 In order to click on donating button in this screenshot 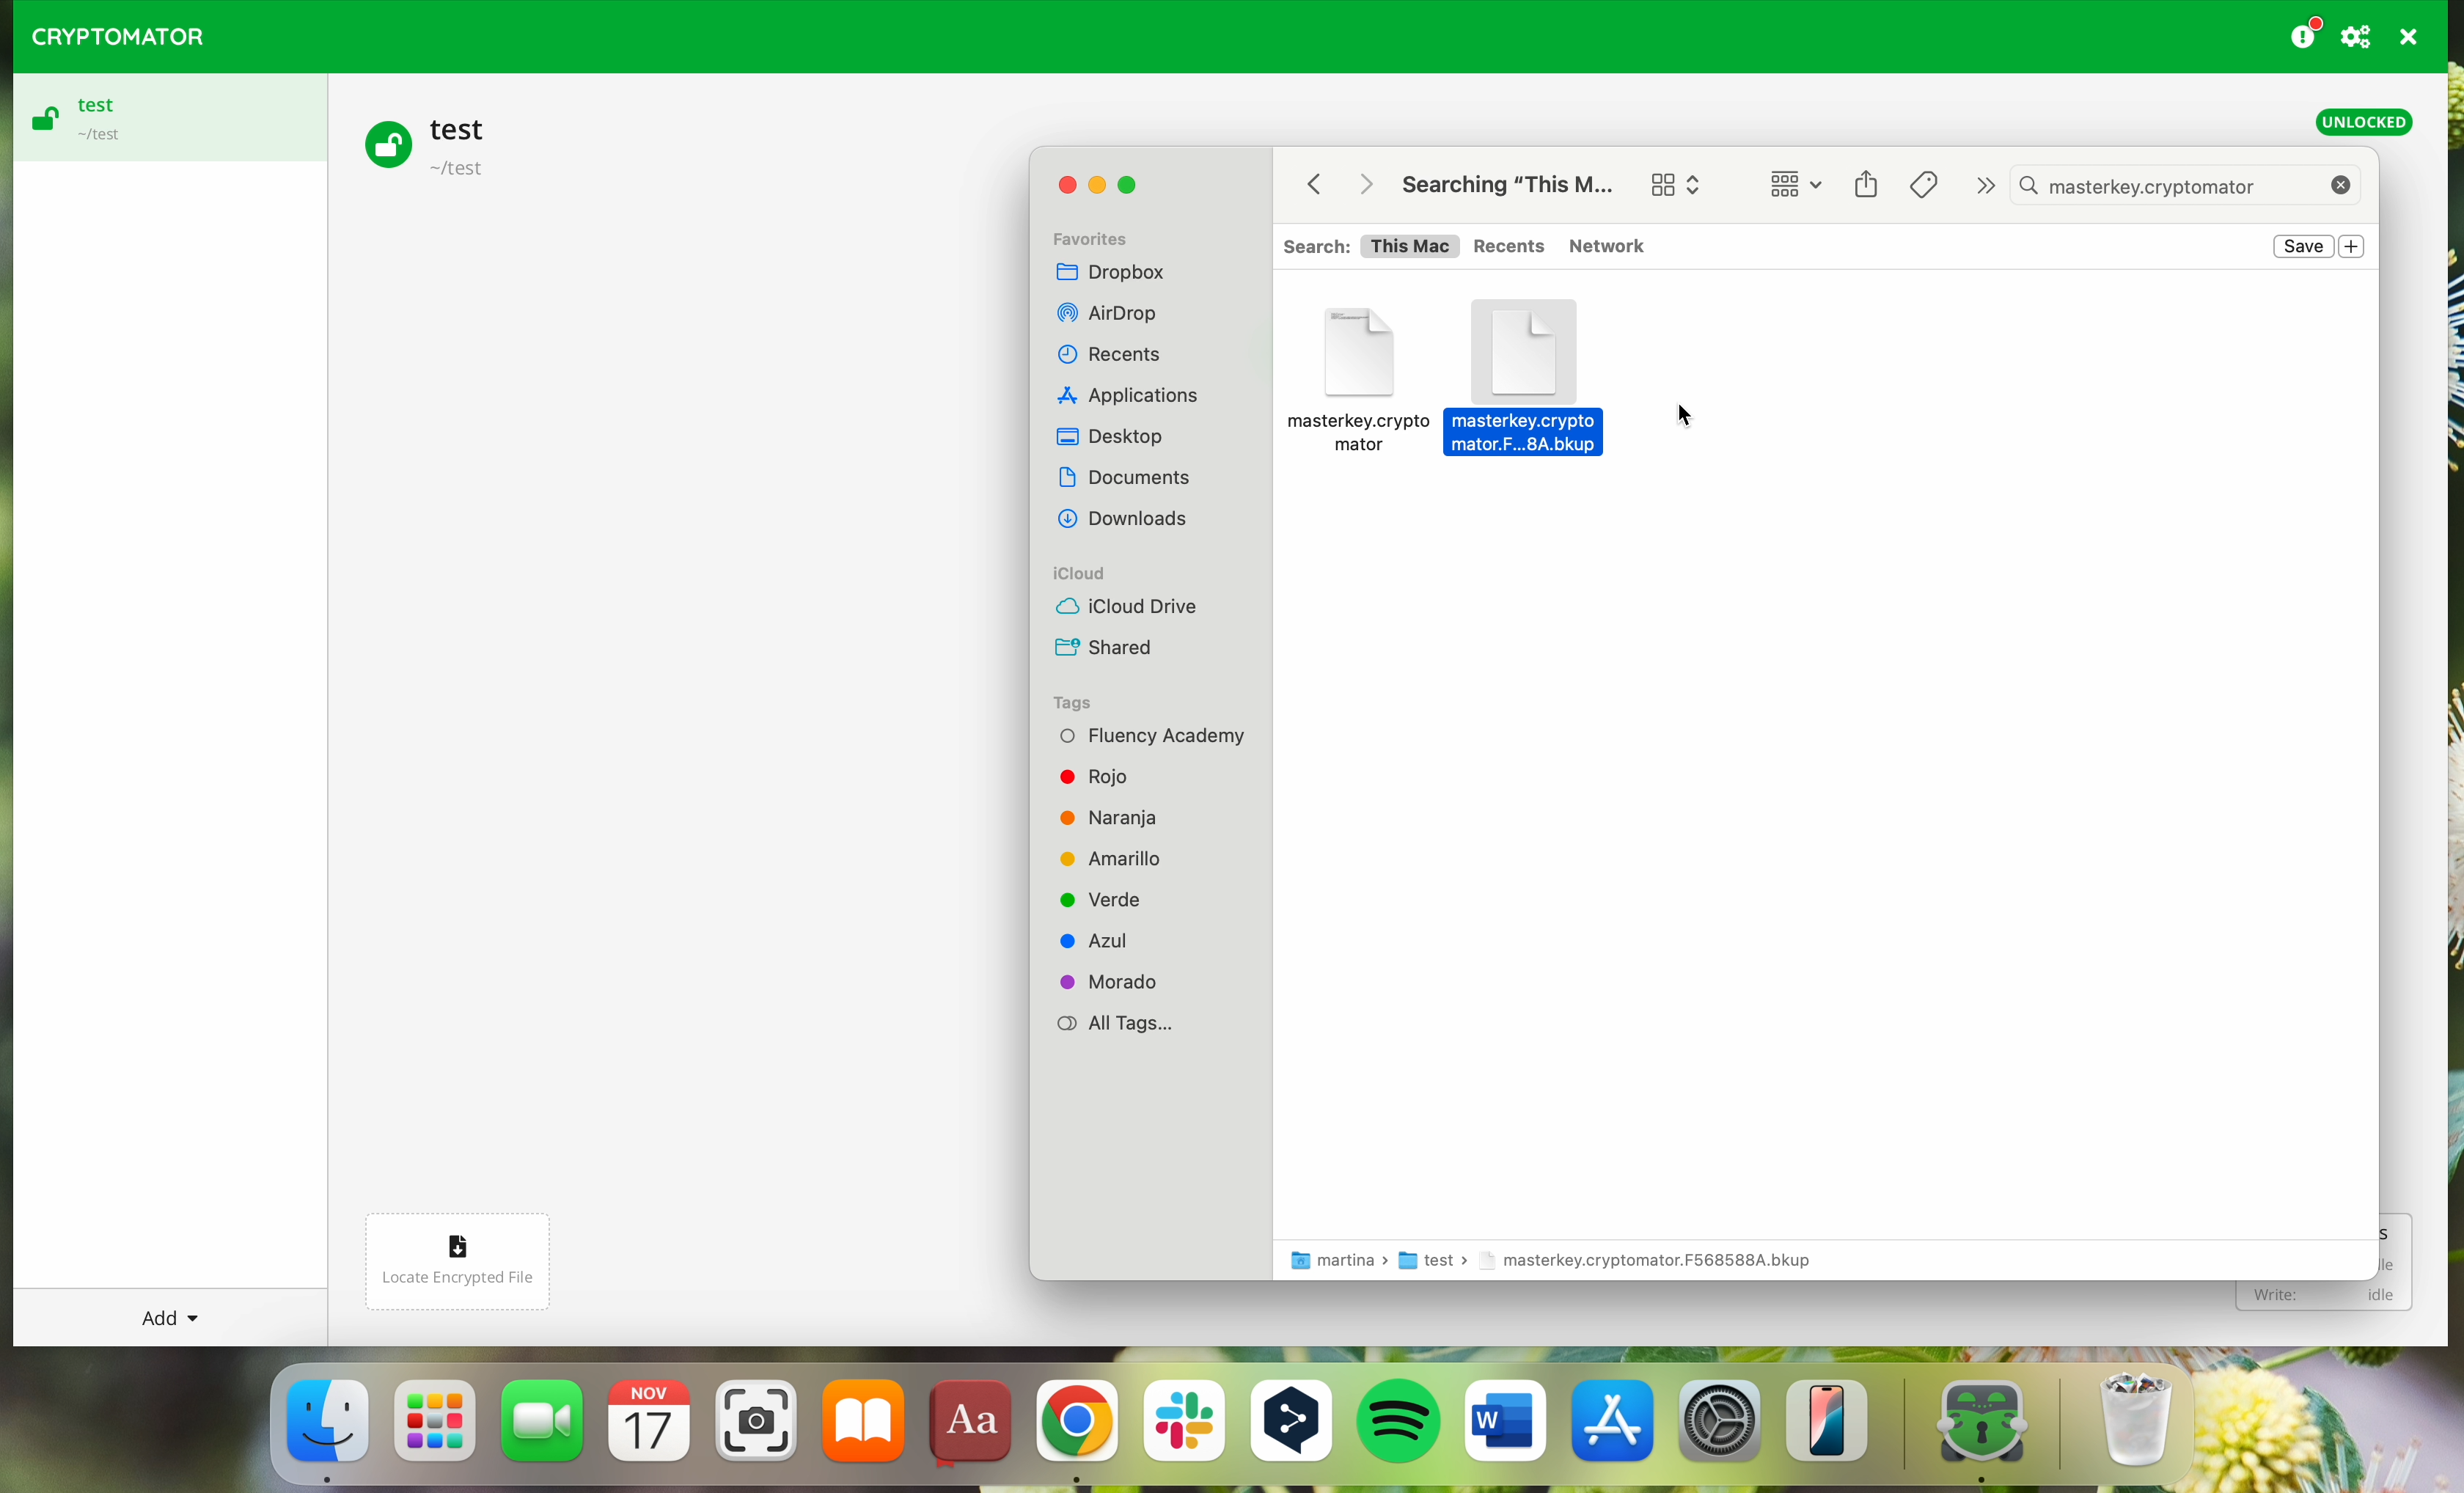, I will do `click(2305, 33)`.